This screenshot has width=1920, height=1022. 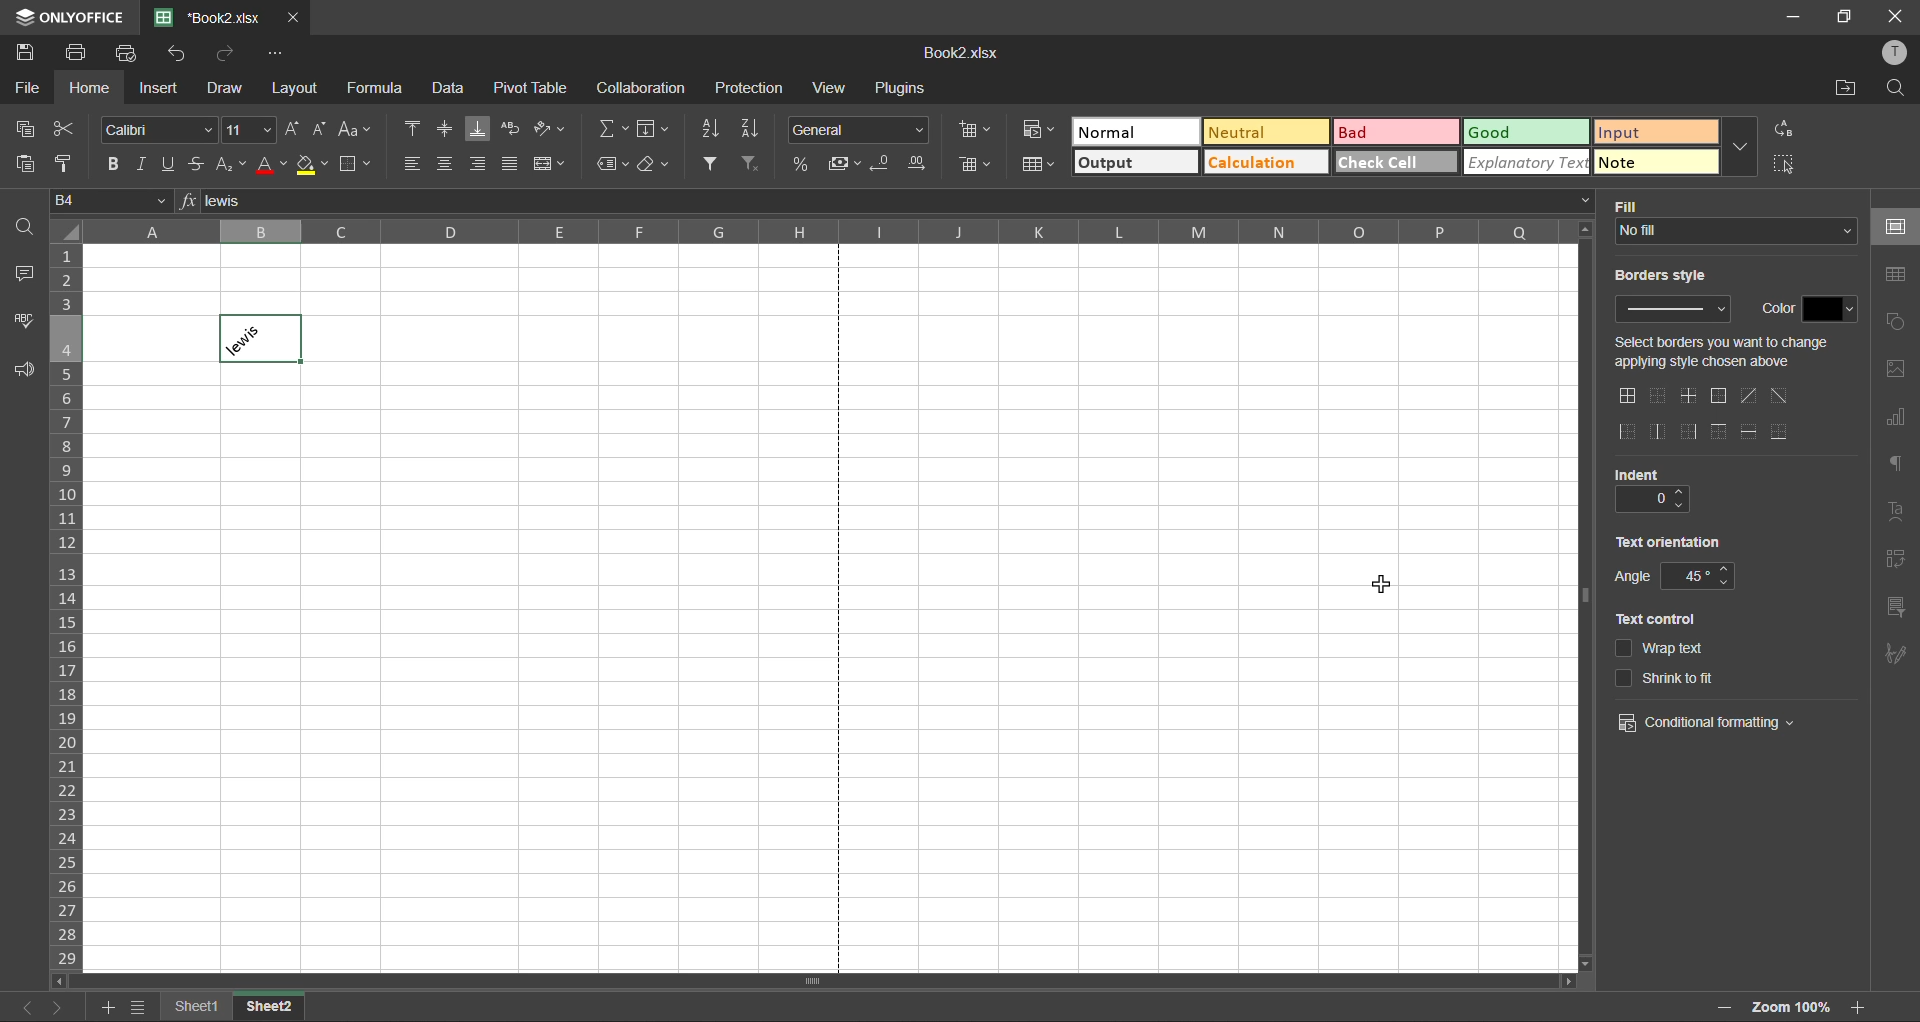 I want to click on sort descending, so click(x=759, y=128).